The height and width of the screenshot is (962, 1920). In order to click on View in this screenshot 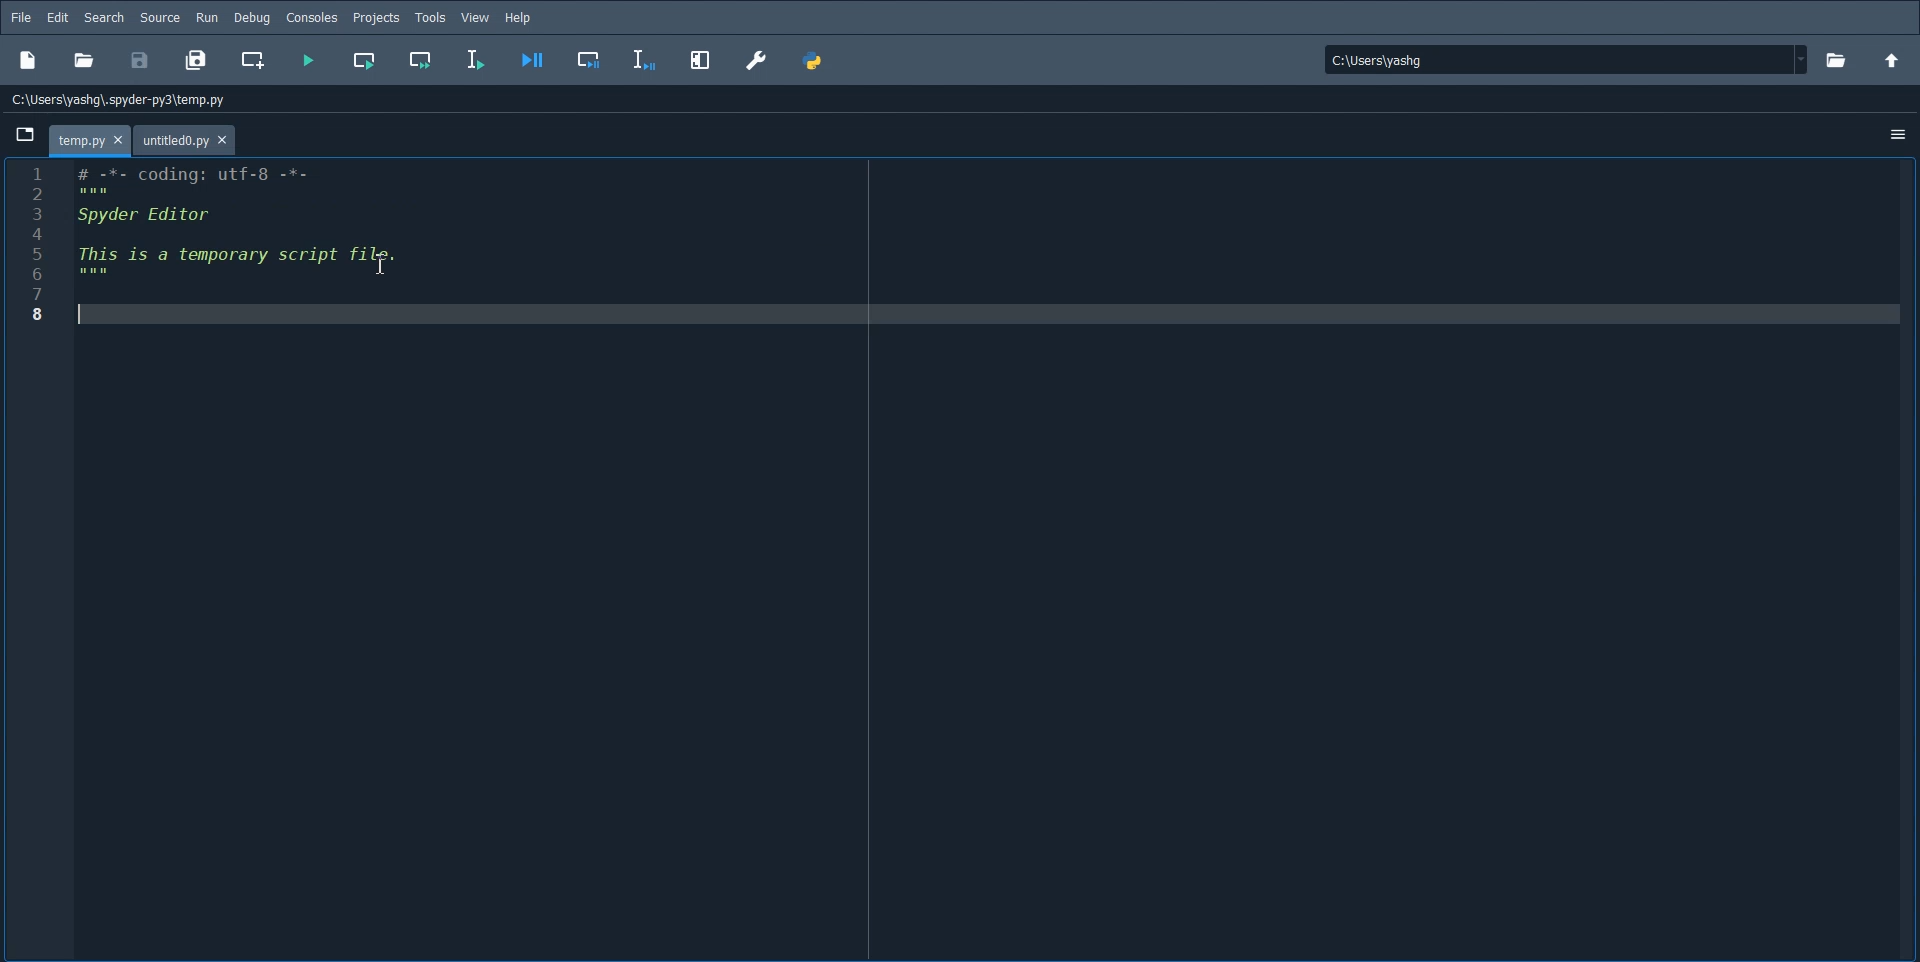, I will do `click(476, 16)`.